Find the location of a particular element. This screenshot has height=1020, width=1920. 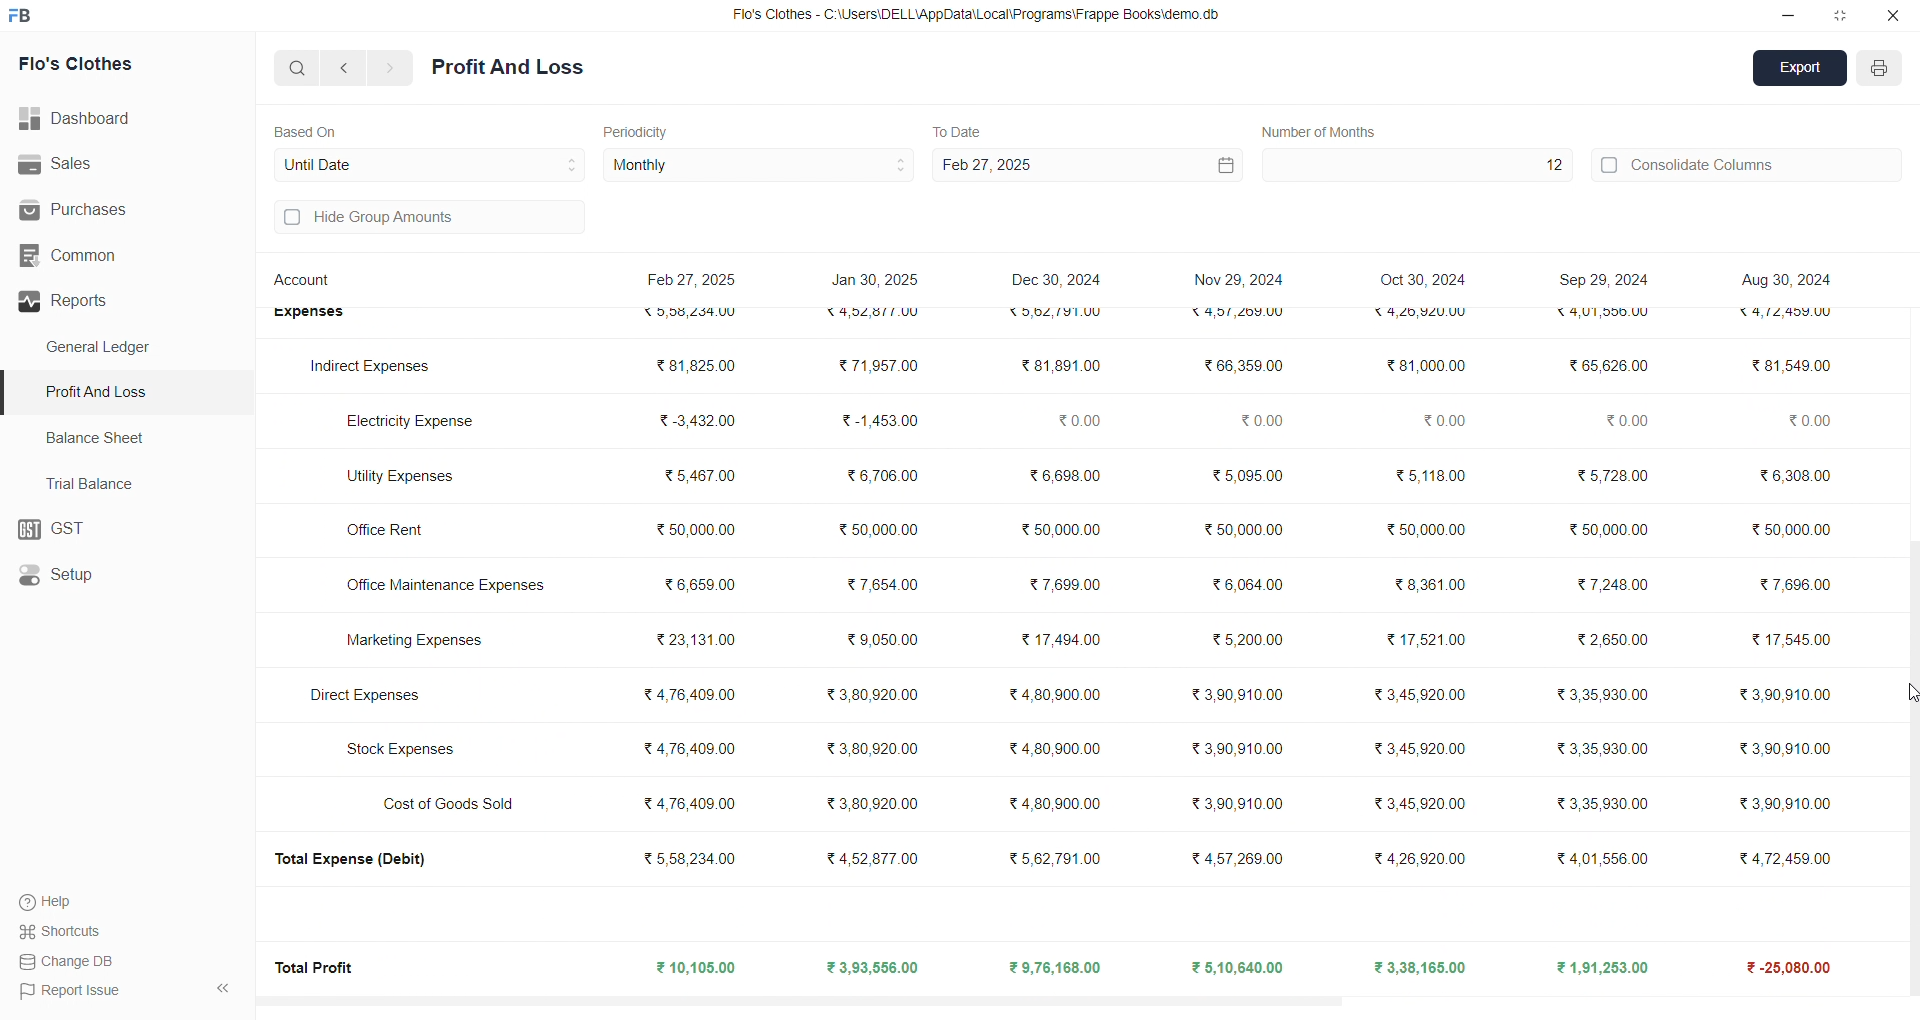

₹4,26,920.00 is located at coordinates (1417, 313).